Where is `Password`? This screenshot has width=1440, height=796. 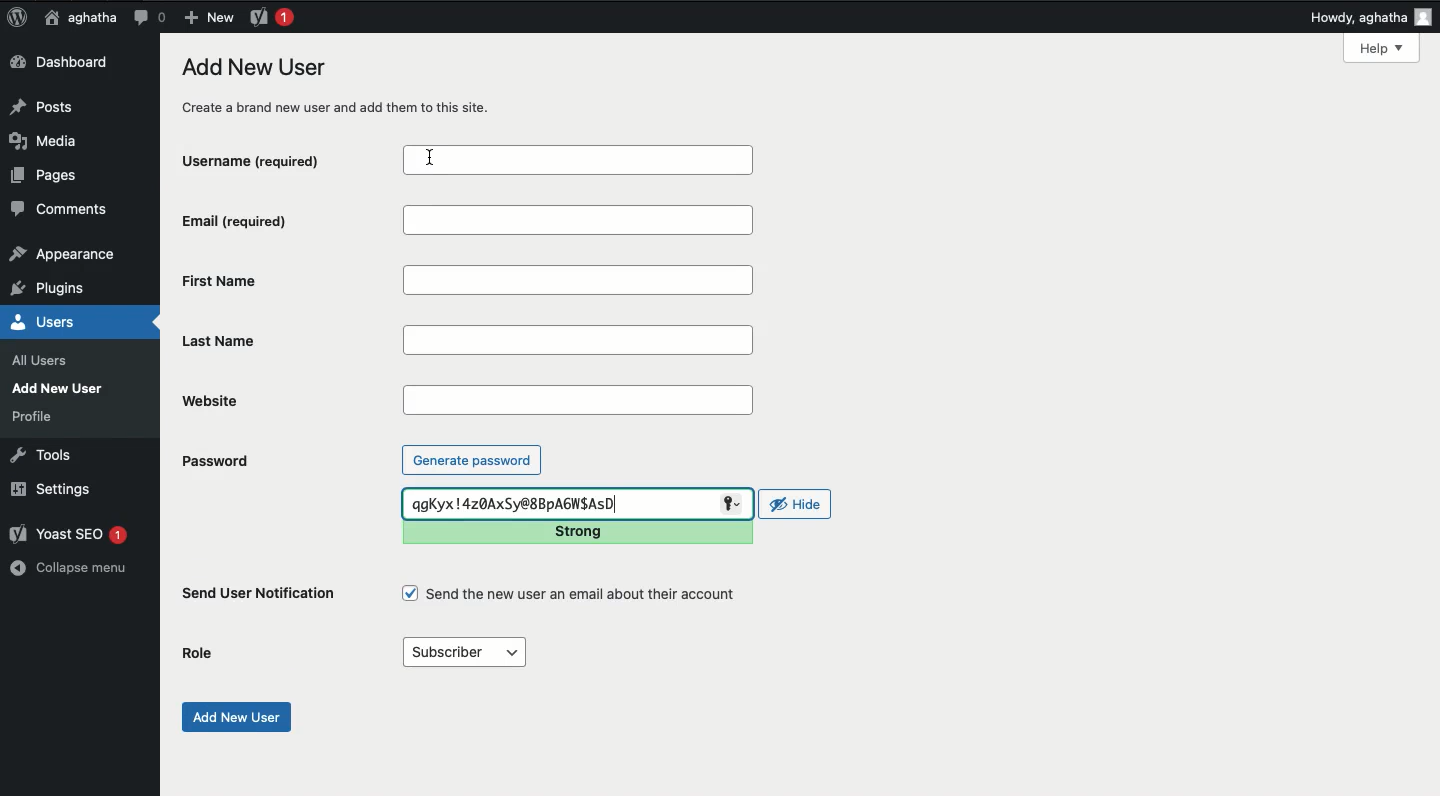
Password is located at coordinates (214, 461).